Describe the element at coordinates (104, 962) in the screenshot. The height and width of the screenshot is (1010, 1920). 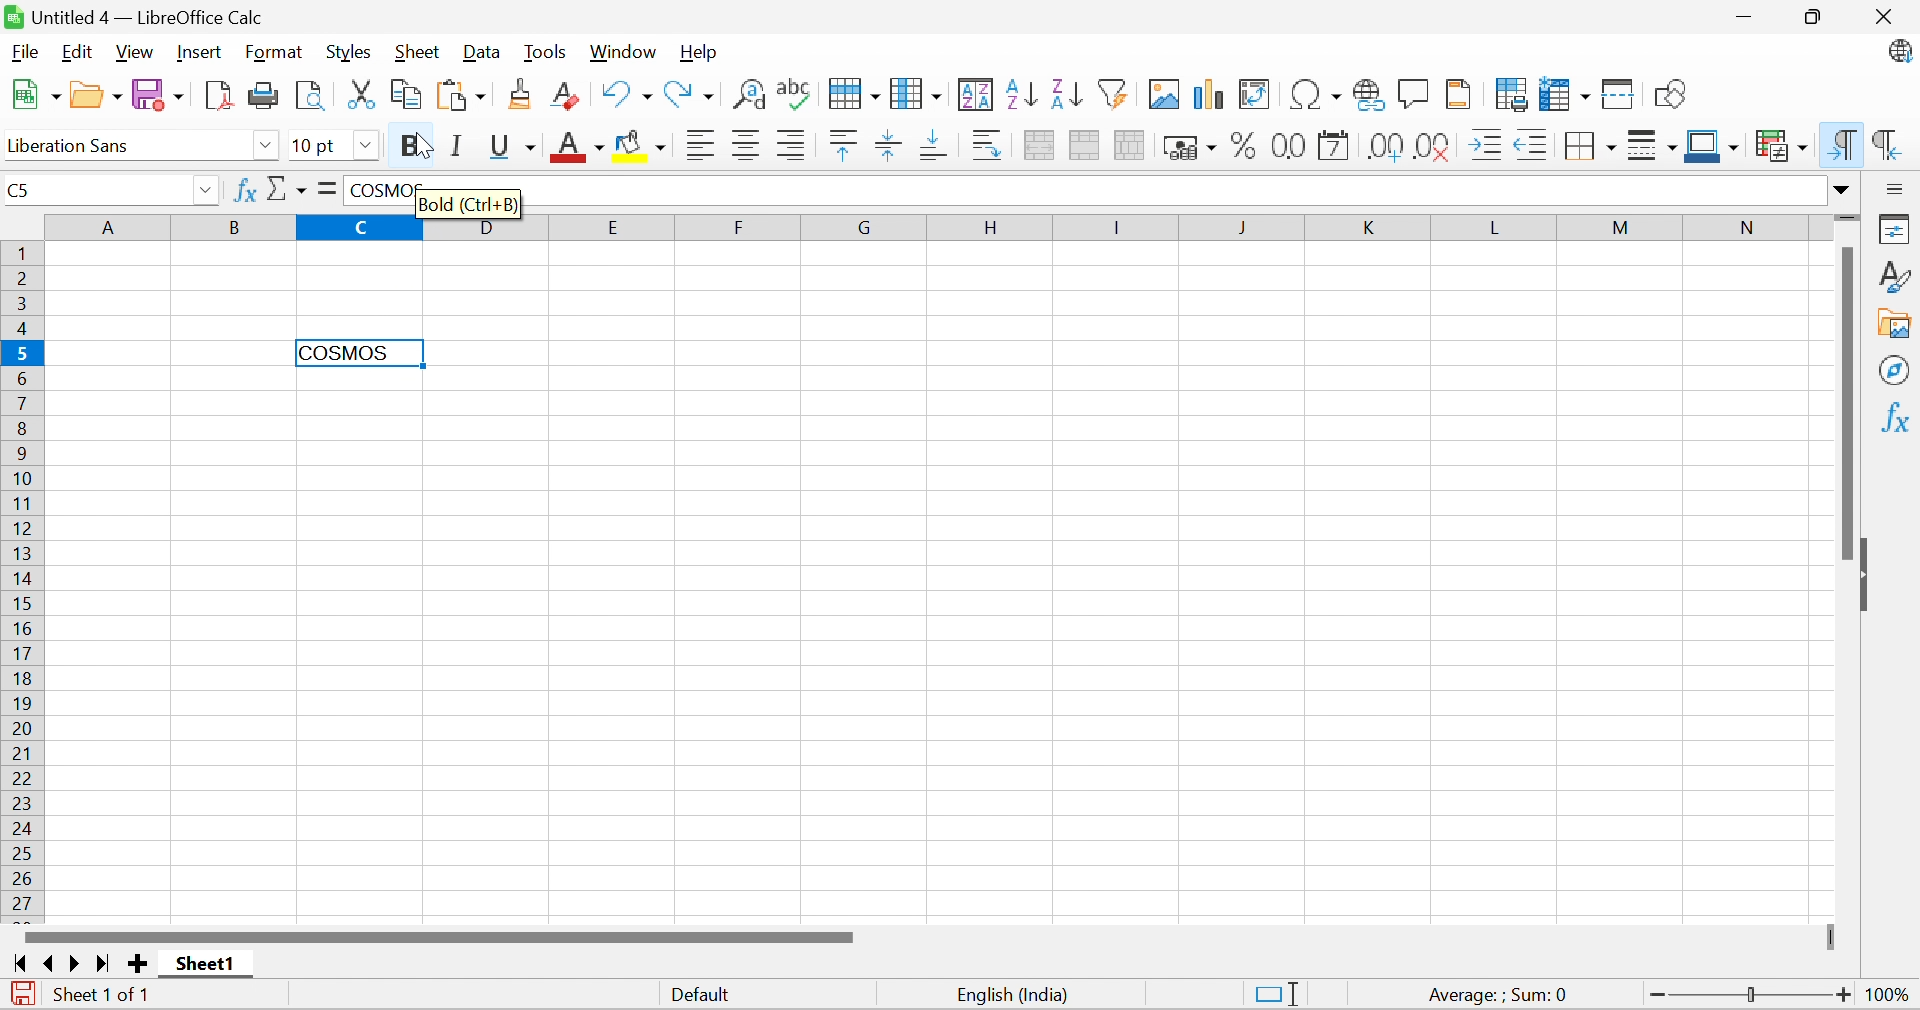
I see `Scroll To Last Sheet` at that location.